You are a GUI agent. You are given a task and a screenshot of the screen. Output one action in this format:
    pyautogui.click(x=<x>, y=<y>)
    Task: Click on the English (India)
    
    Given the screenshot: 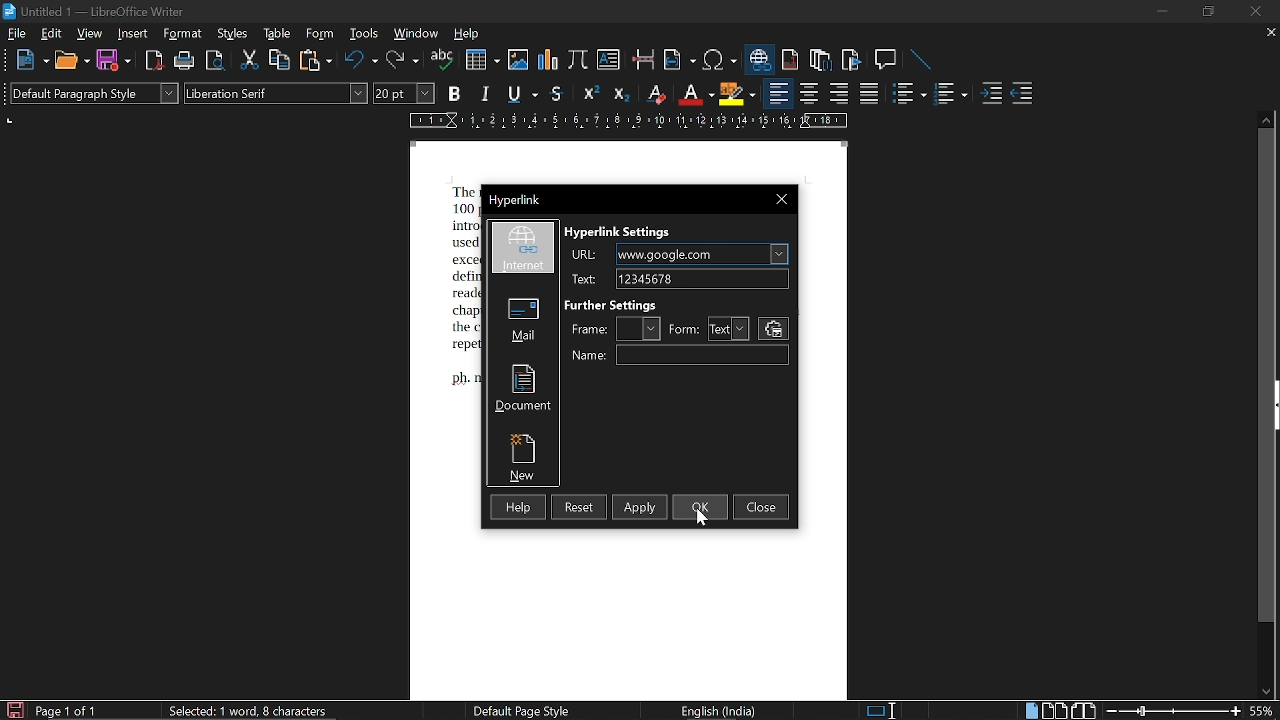 What is the action you would take?
    pyautogui.click(x=721, y=712)
    